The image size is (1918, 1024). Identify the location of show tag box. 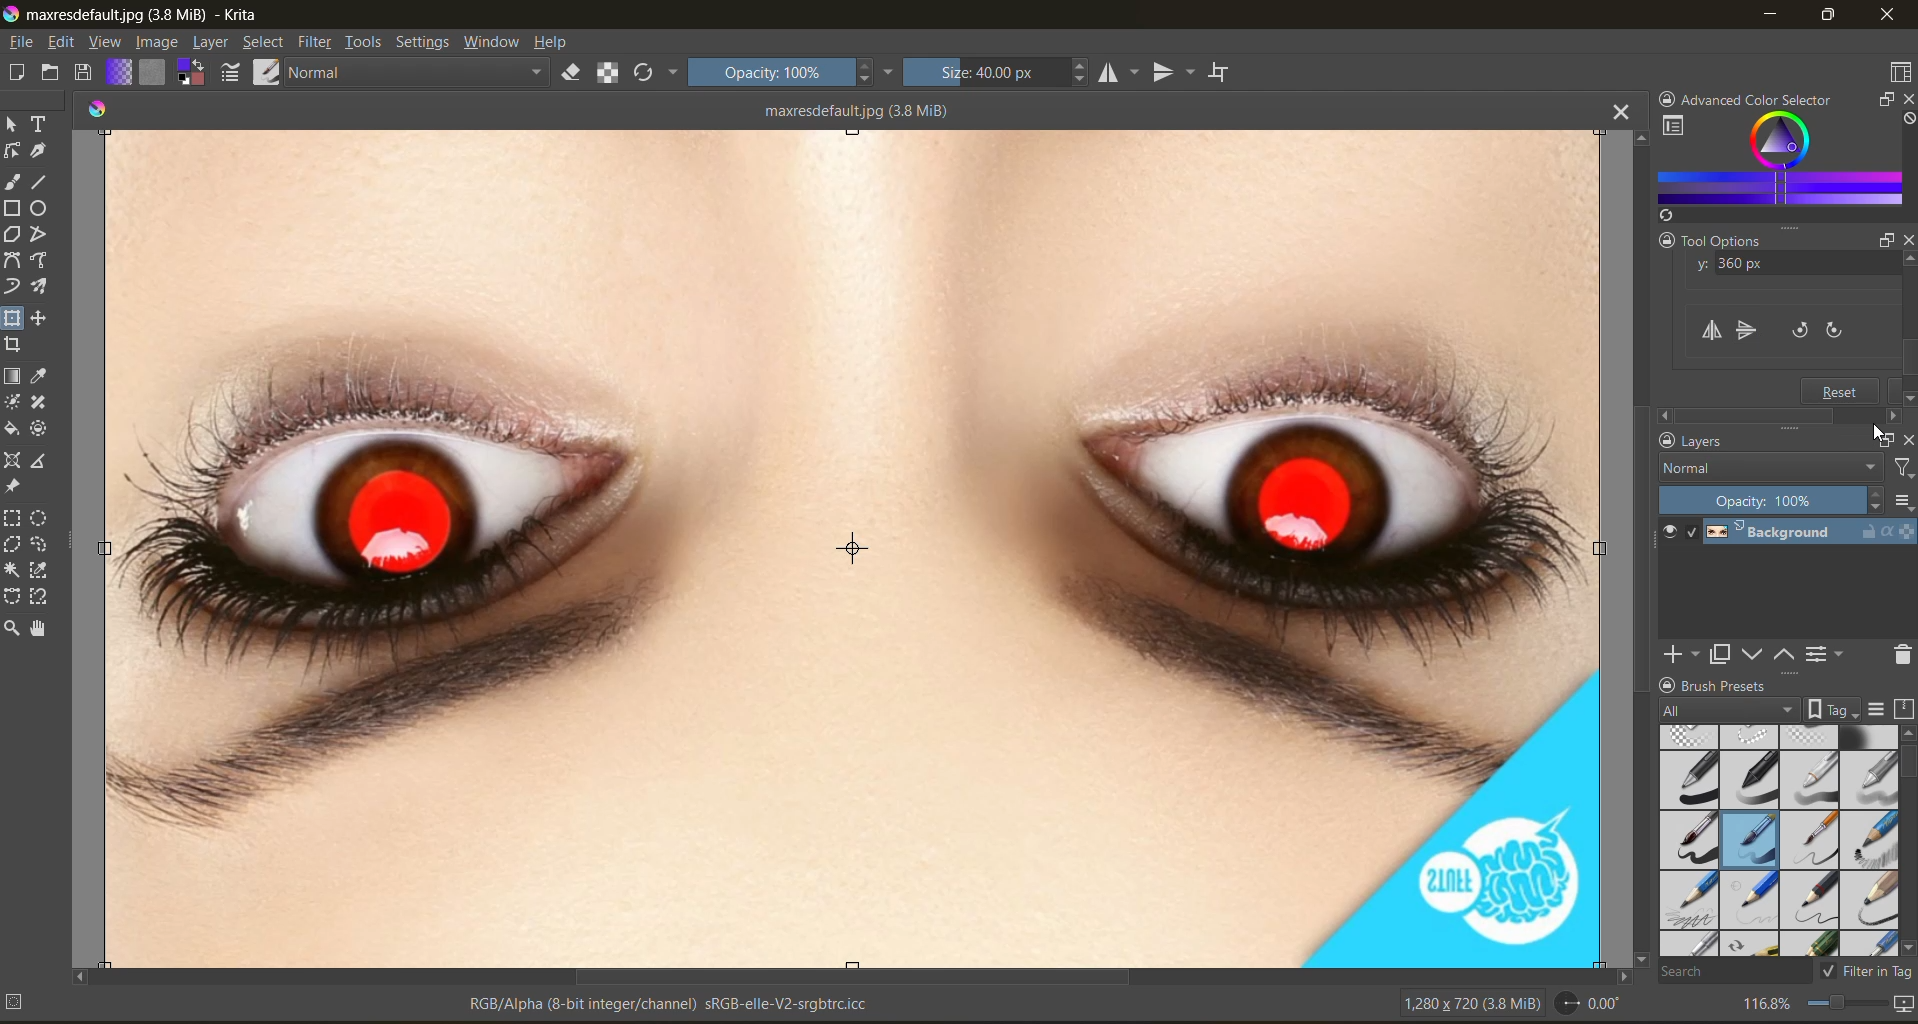
(1833, 708).